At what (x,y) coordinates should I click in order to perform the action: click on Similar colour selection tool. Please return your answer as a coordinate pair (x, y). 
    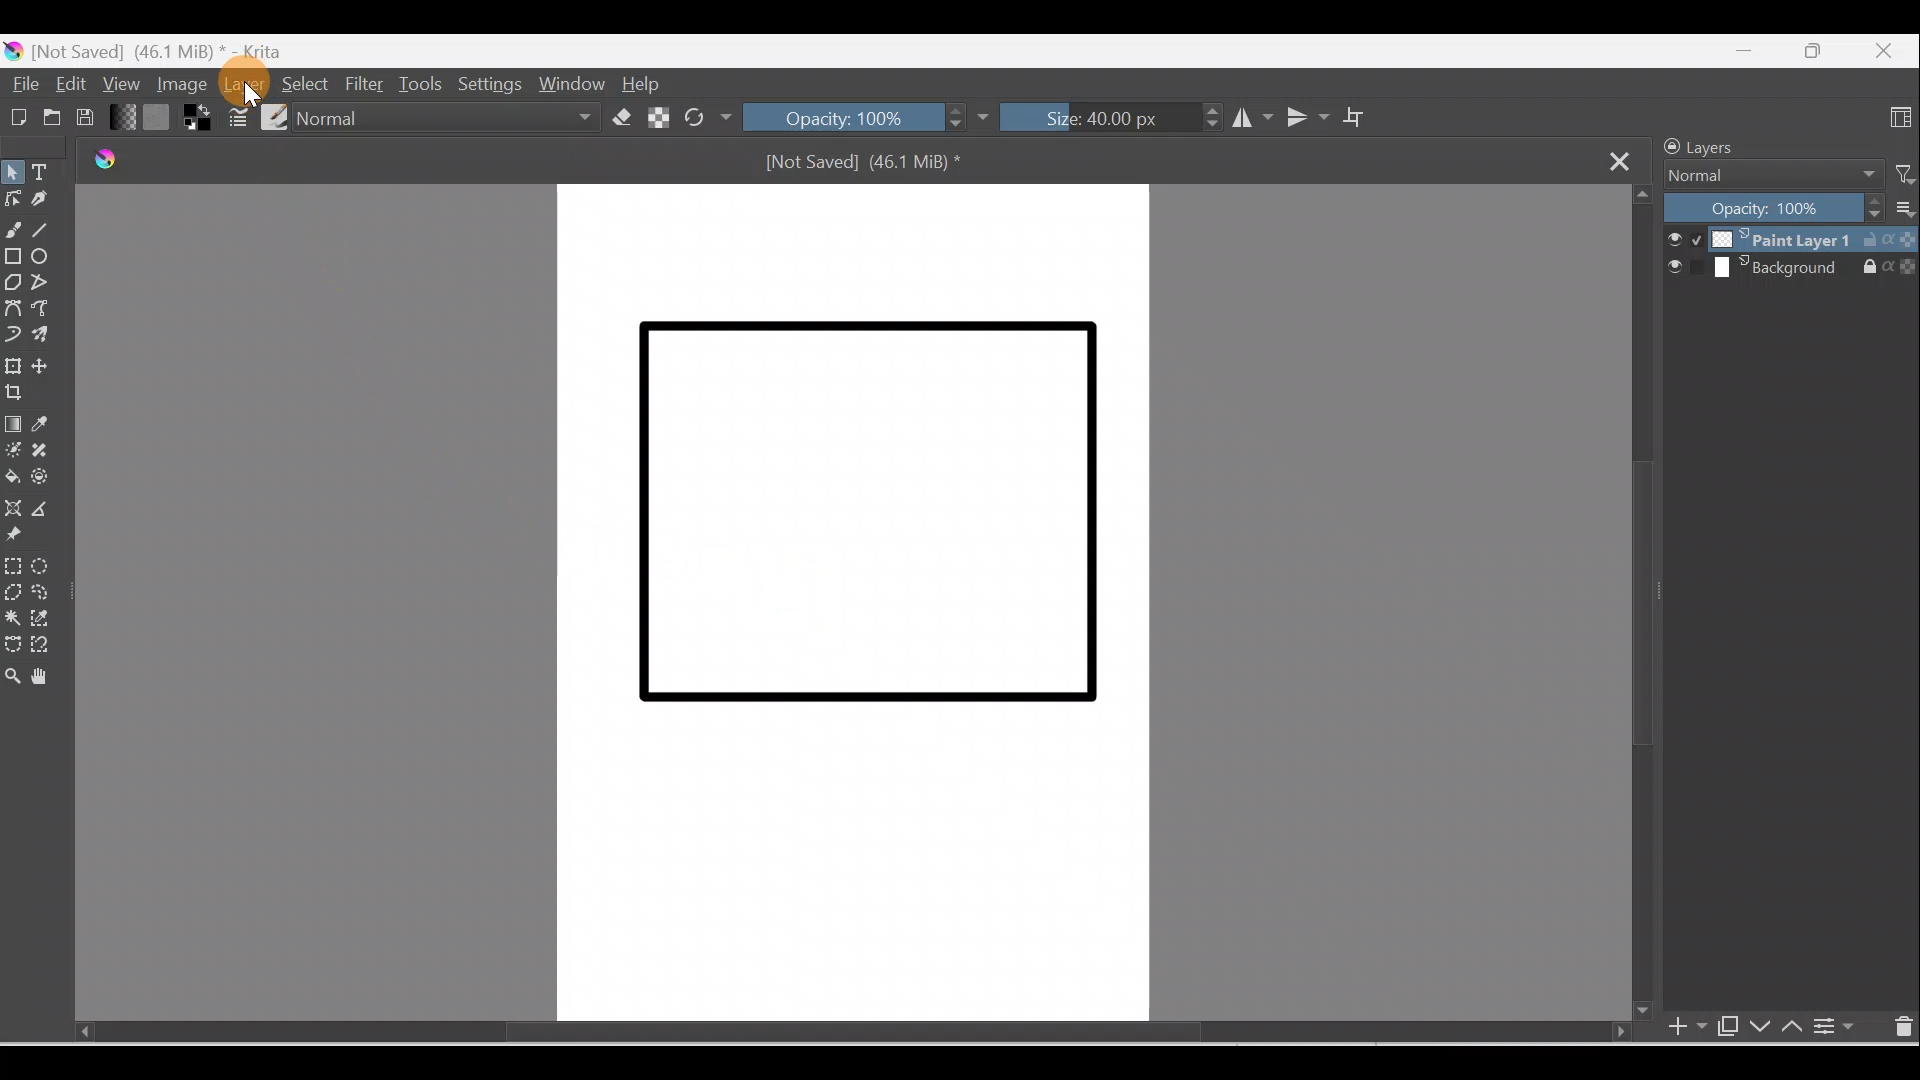
    Looking at the image, I should click on (46, 621).